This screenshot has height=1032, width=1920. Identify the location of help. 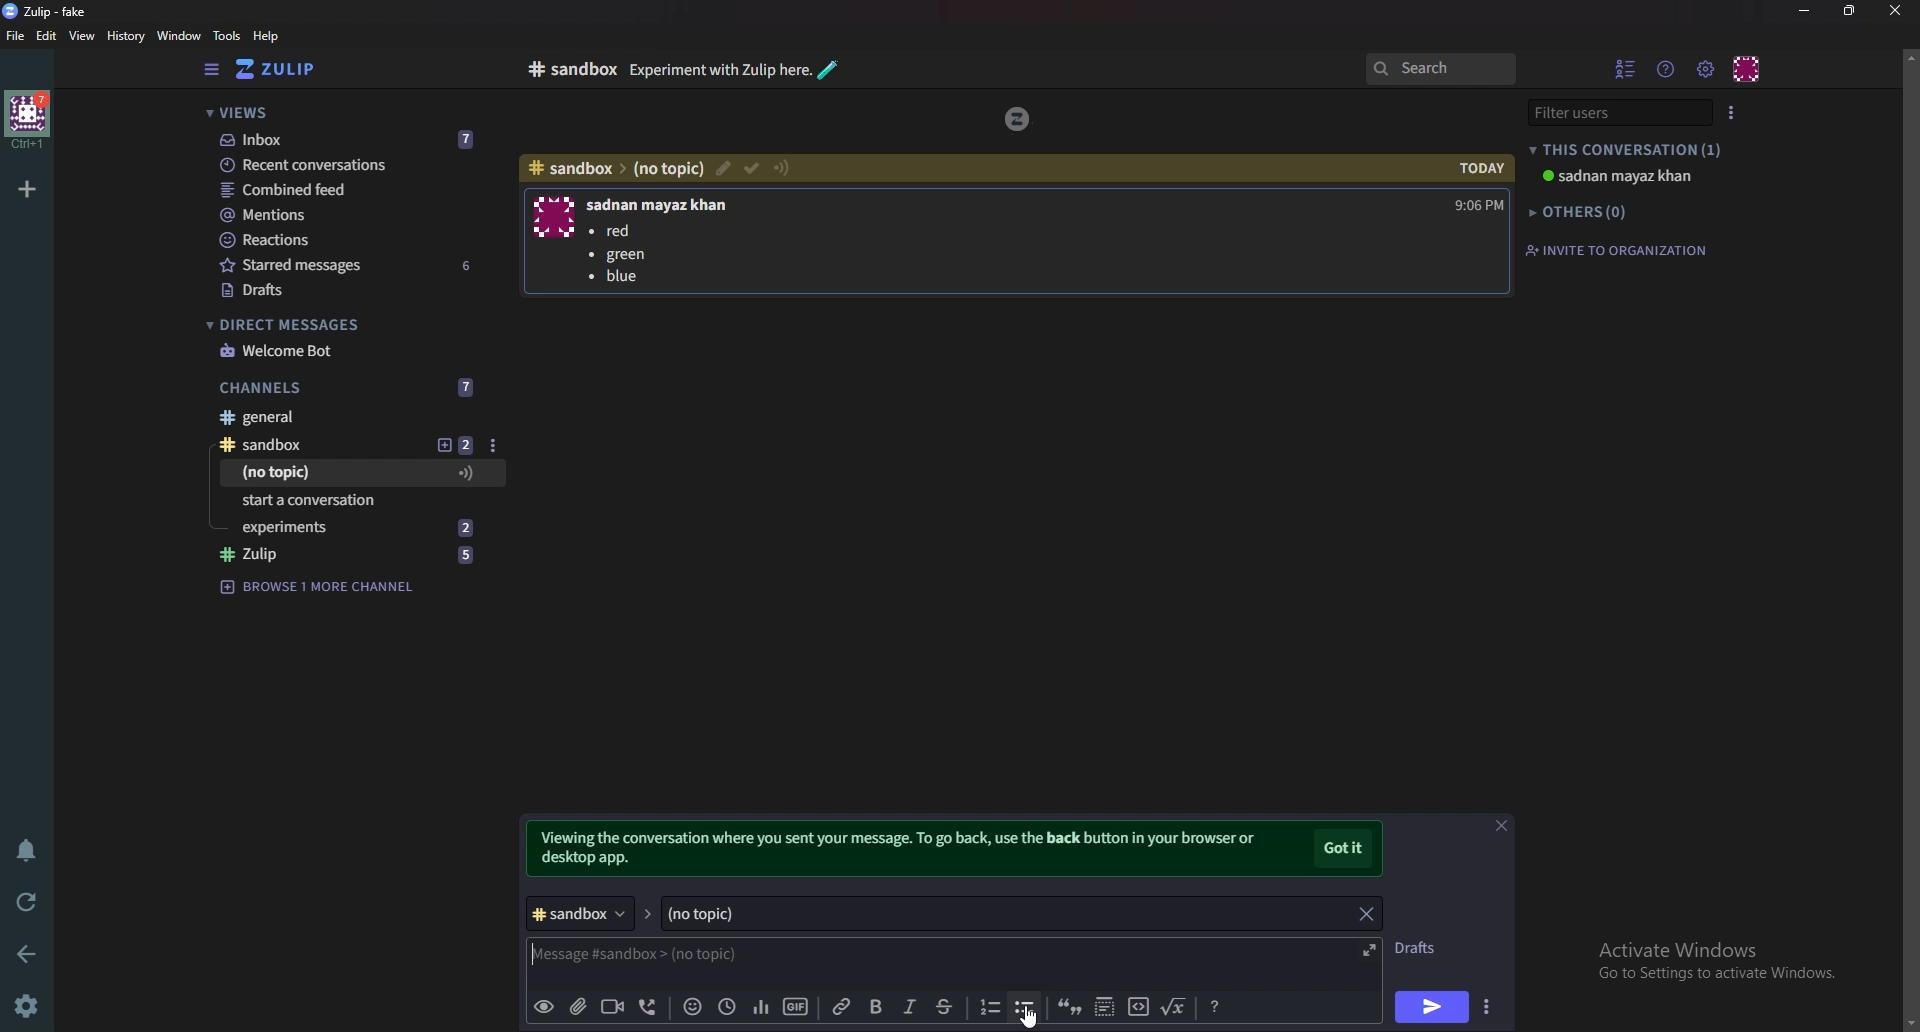
(267, 36).